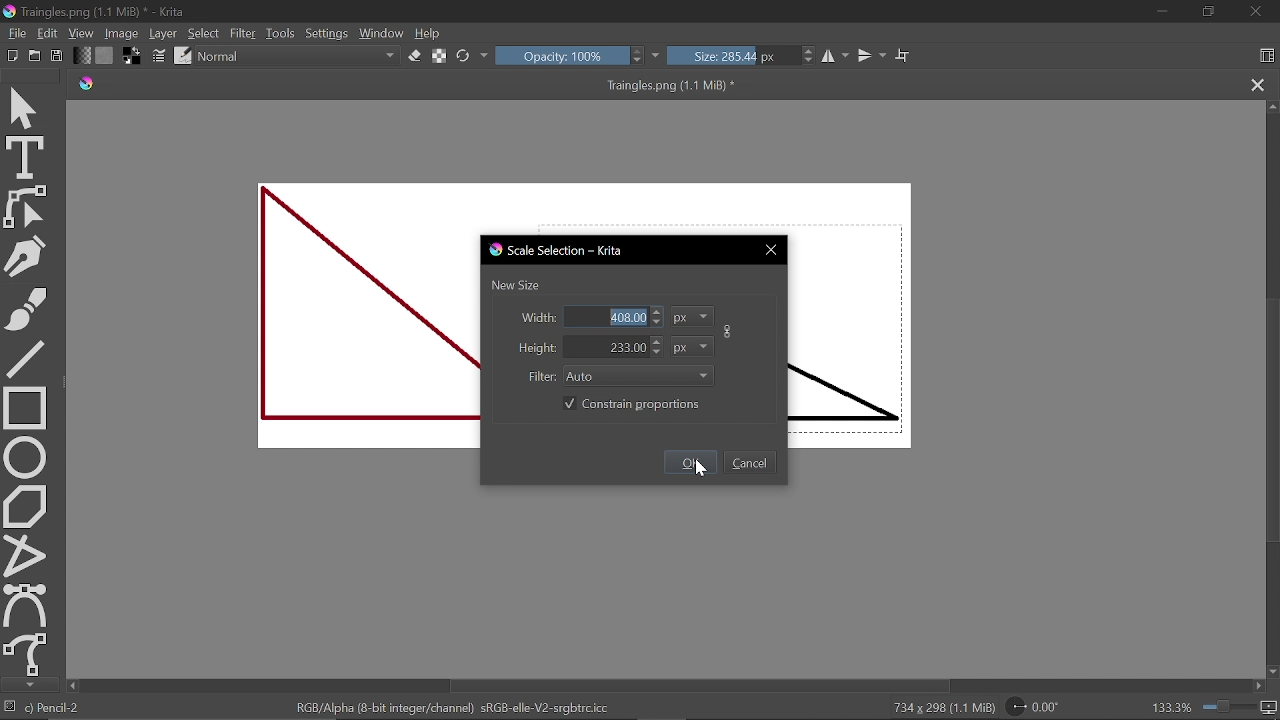  What do you see at coordinates (25, 653) in the screenshot?
I see `Freehand path tool` at bounding box center [25, 653].